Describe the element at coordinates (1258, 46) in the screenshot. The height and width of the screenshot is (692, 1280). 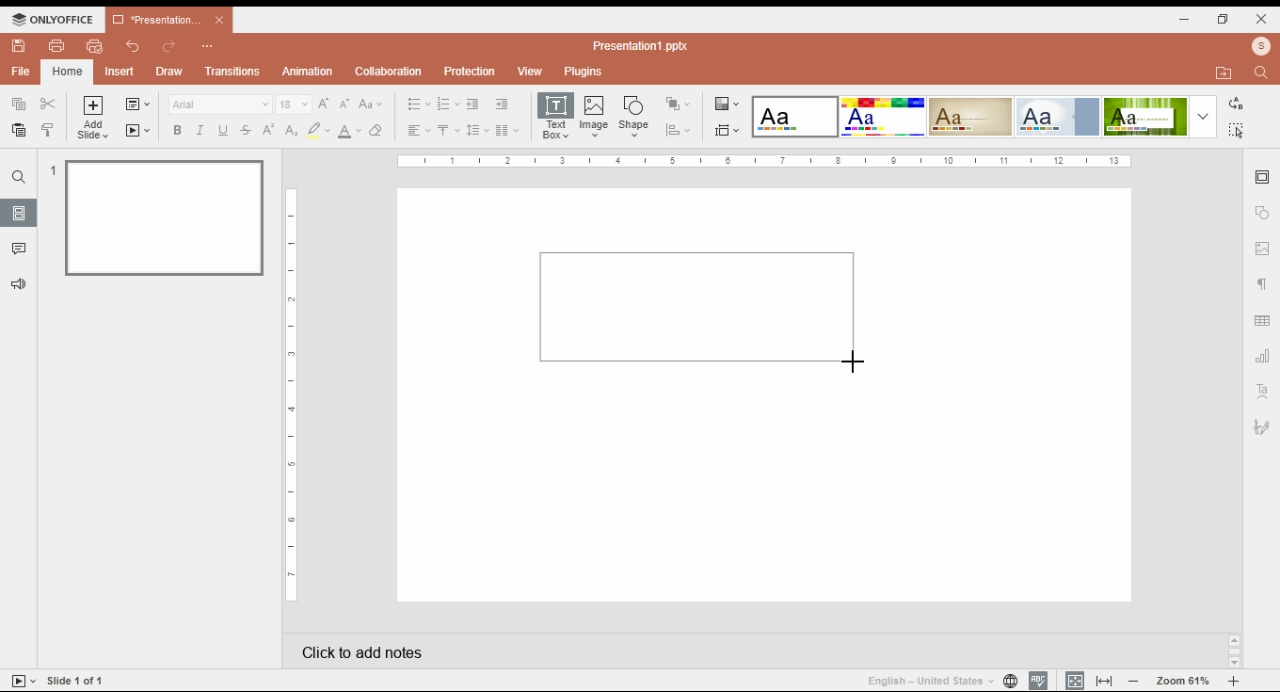
I see `profile` at that location.